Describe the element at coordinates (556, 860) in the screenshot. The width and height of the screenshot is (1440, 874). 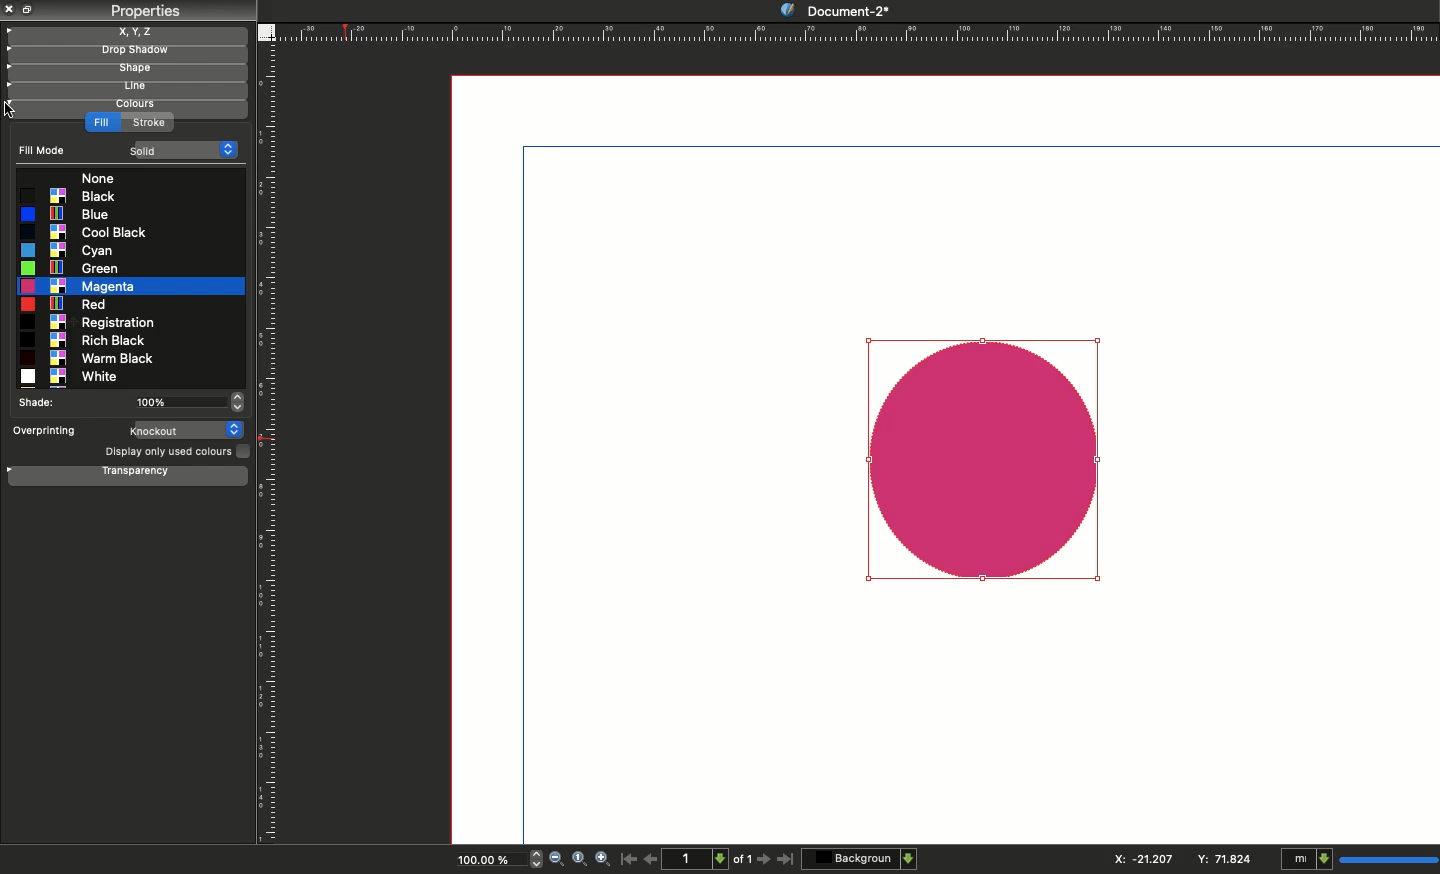
I see `Zoom out` at that location.